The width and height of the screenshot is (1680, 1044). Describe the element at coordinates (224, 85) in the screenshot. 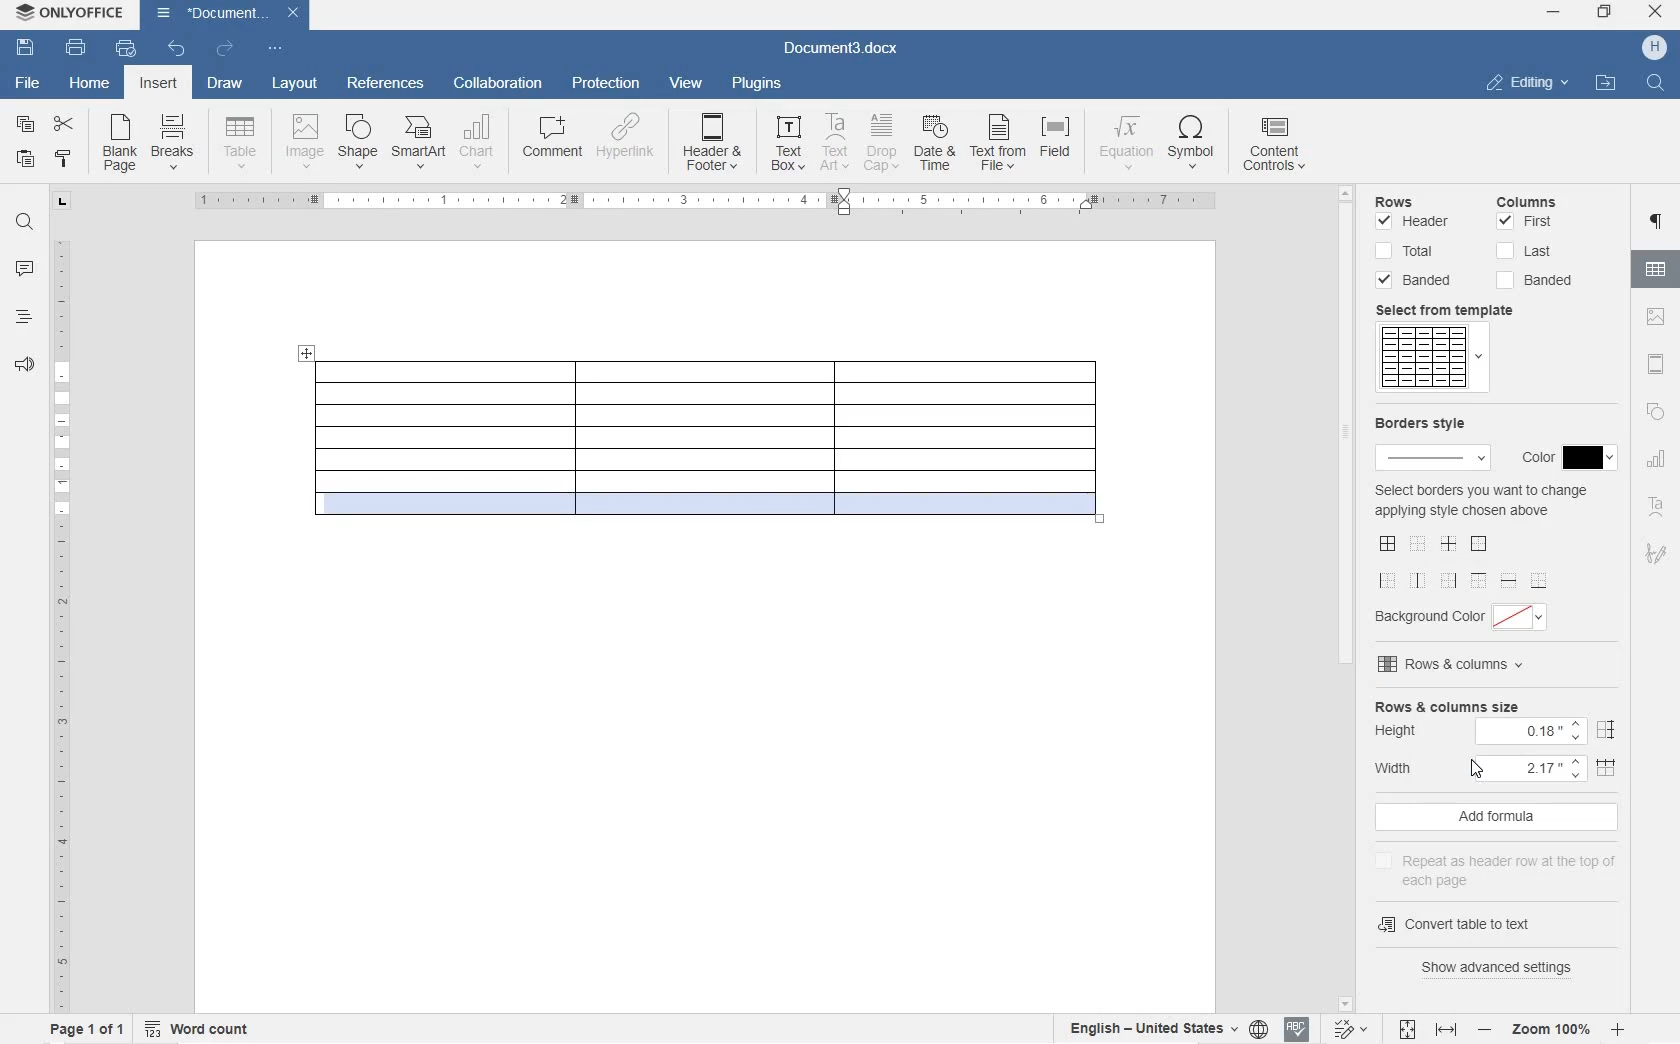

I see `DRAW` at that location.